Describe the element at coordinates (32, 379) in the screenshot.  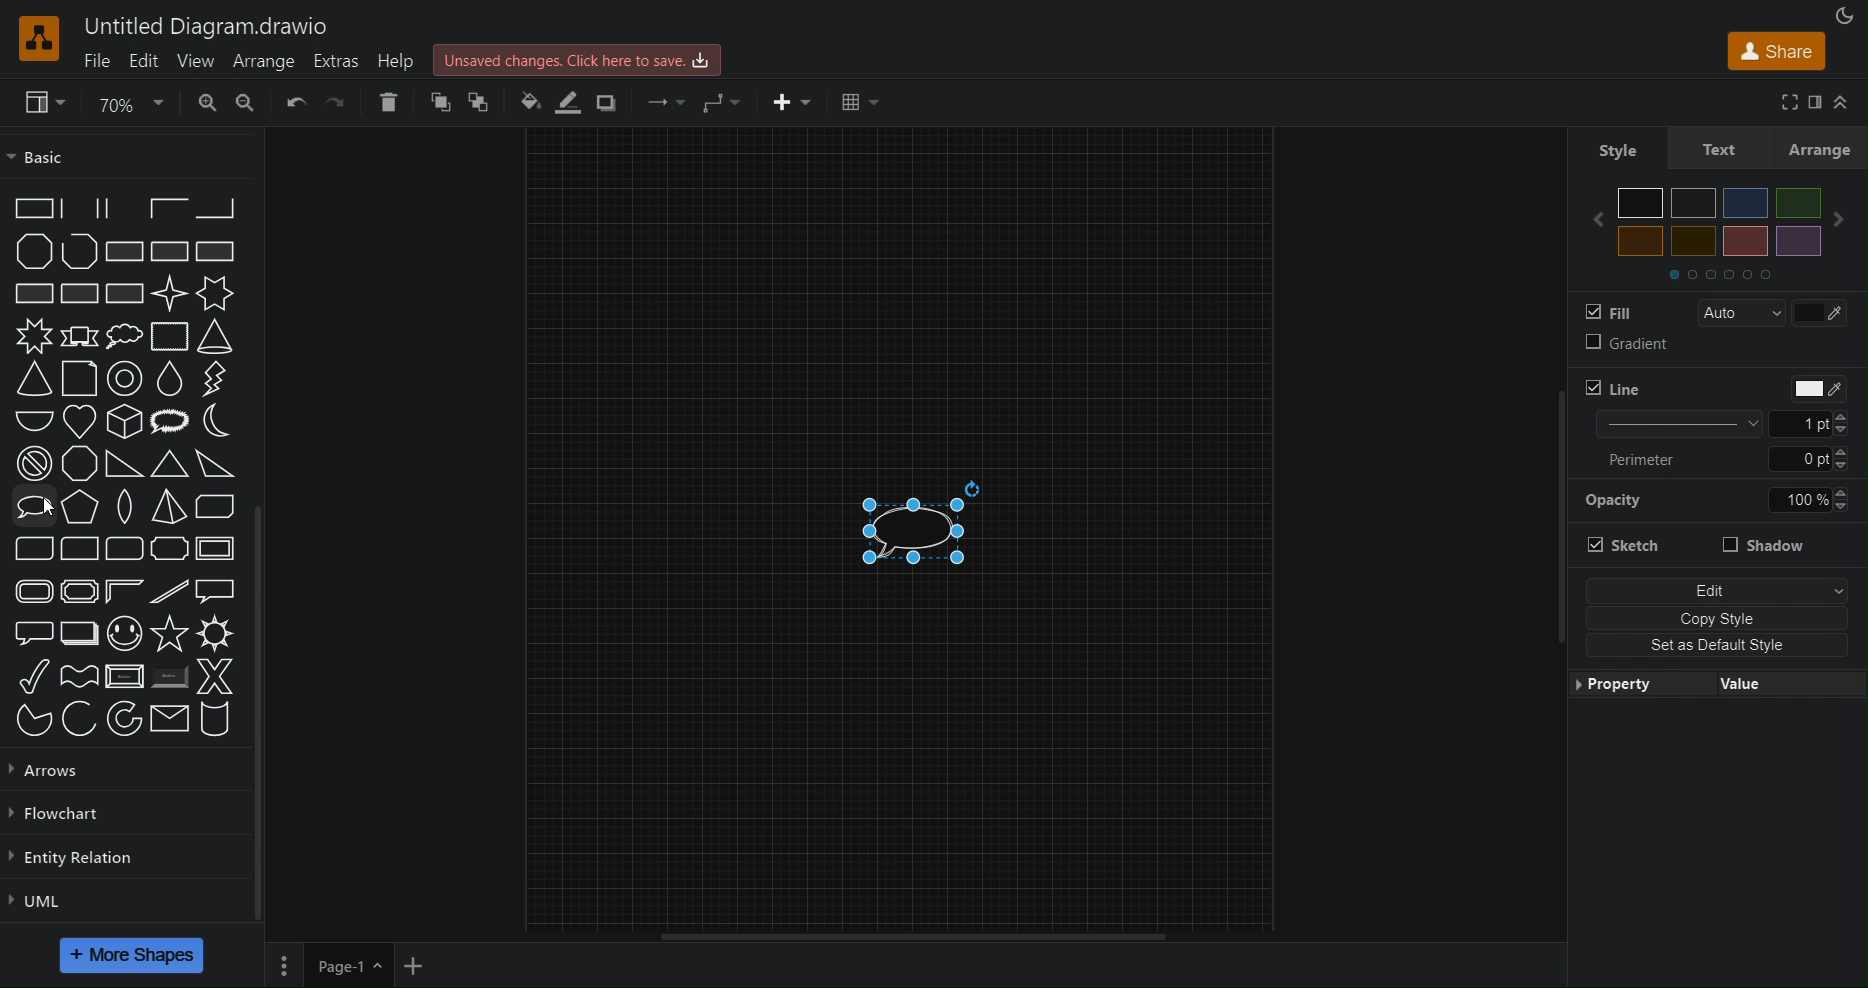
I see `Cone (adjustable)` at that location.